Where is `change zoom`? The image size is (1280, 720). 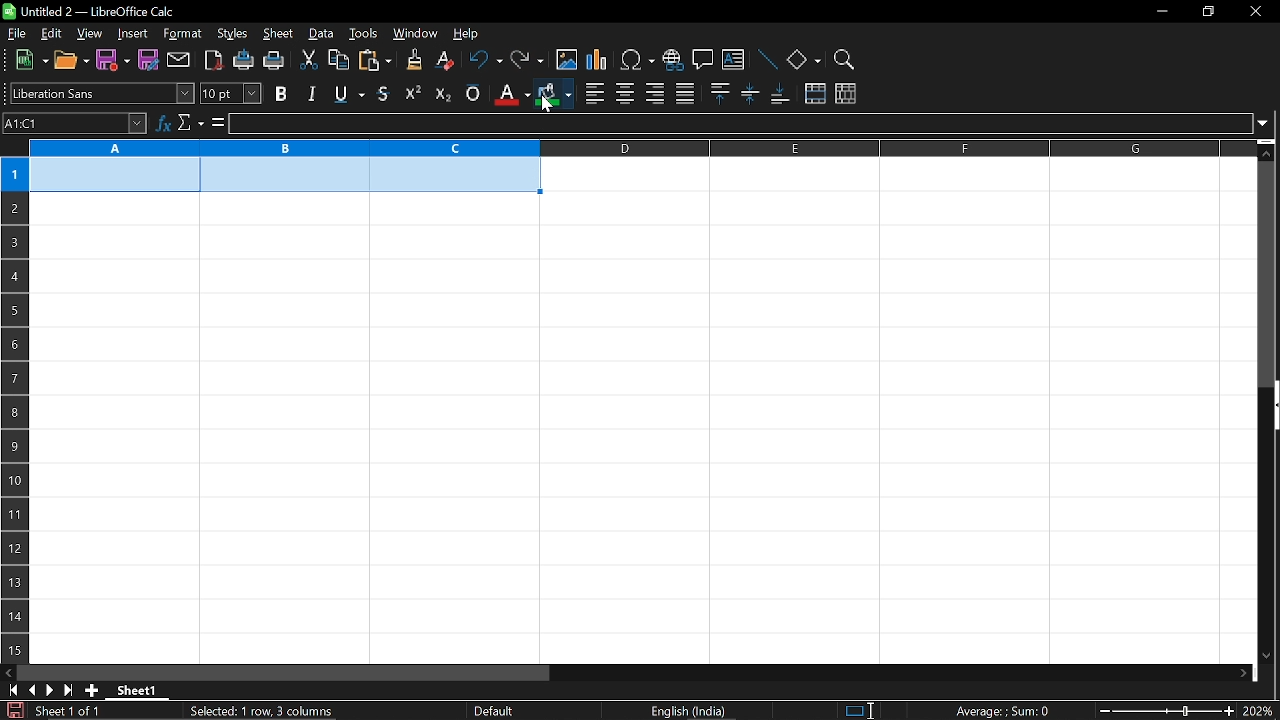
change zoom is located at coordinates (1163, 711).